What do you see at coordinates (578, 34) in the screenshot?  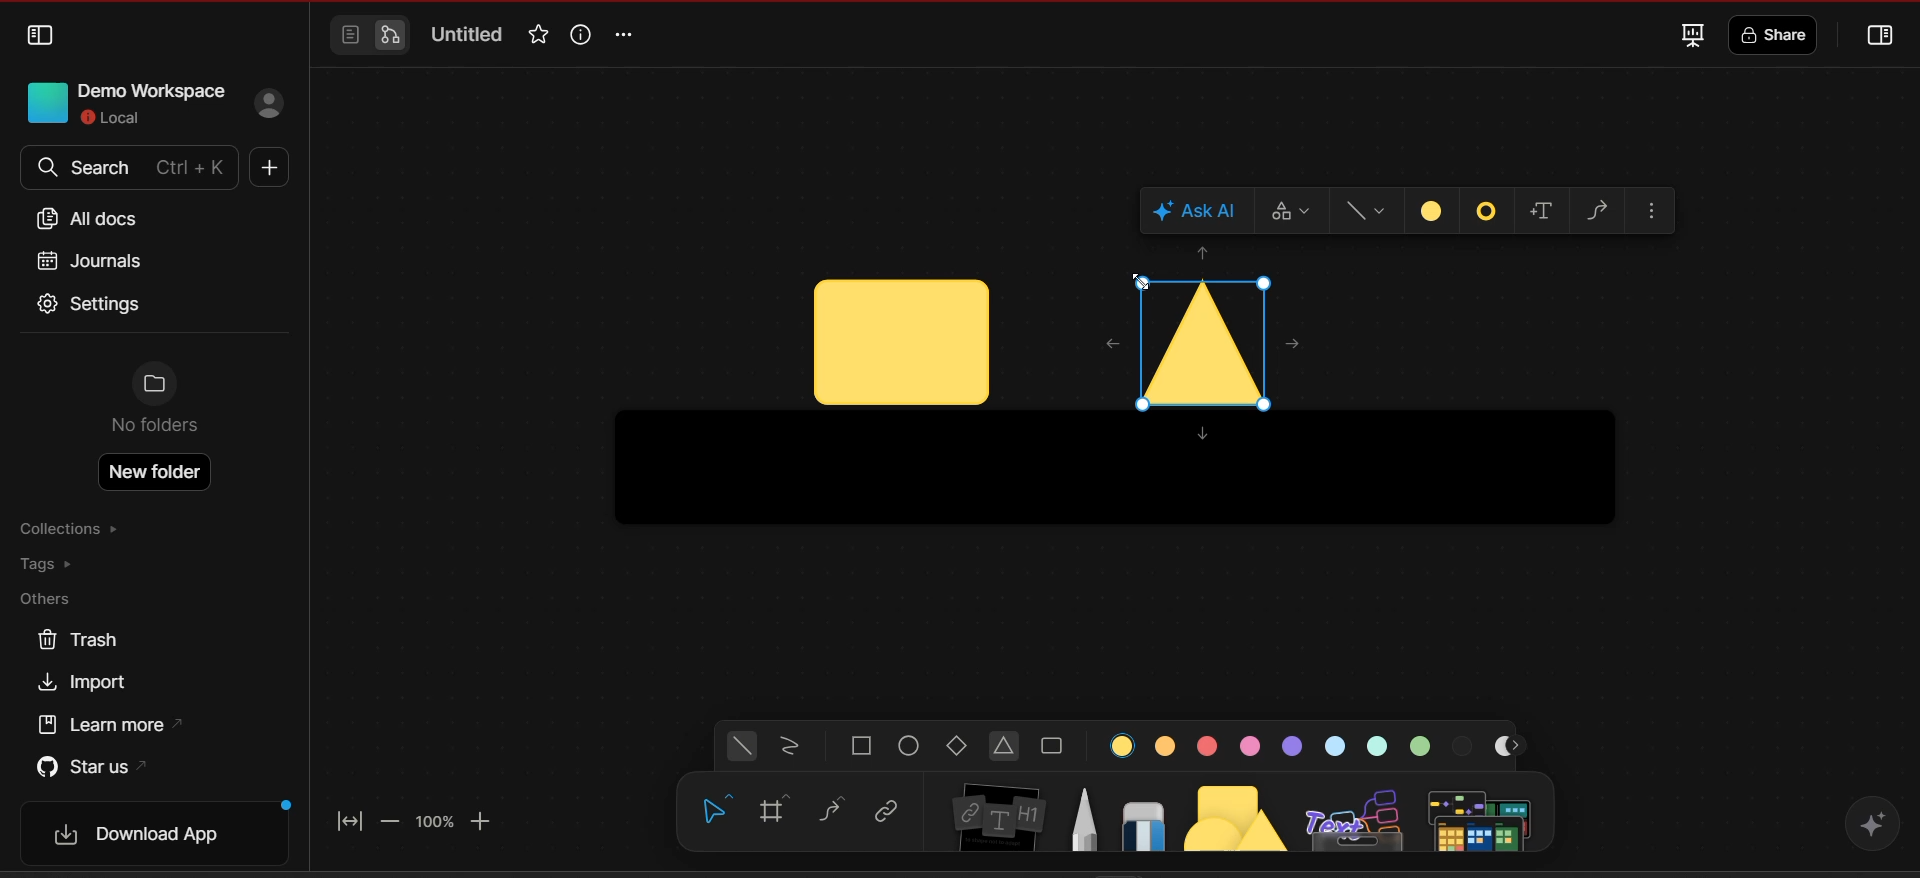 I see `view info` at bounding box center [578, 34].